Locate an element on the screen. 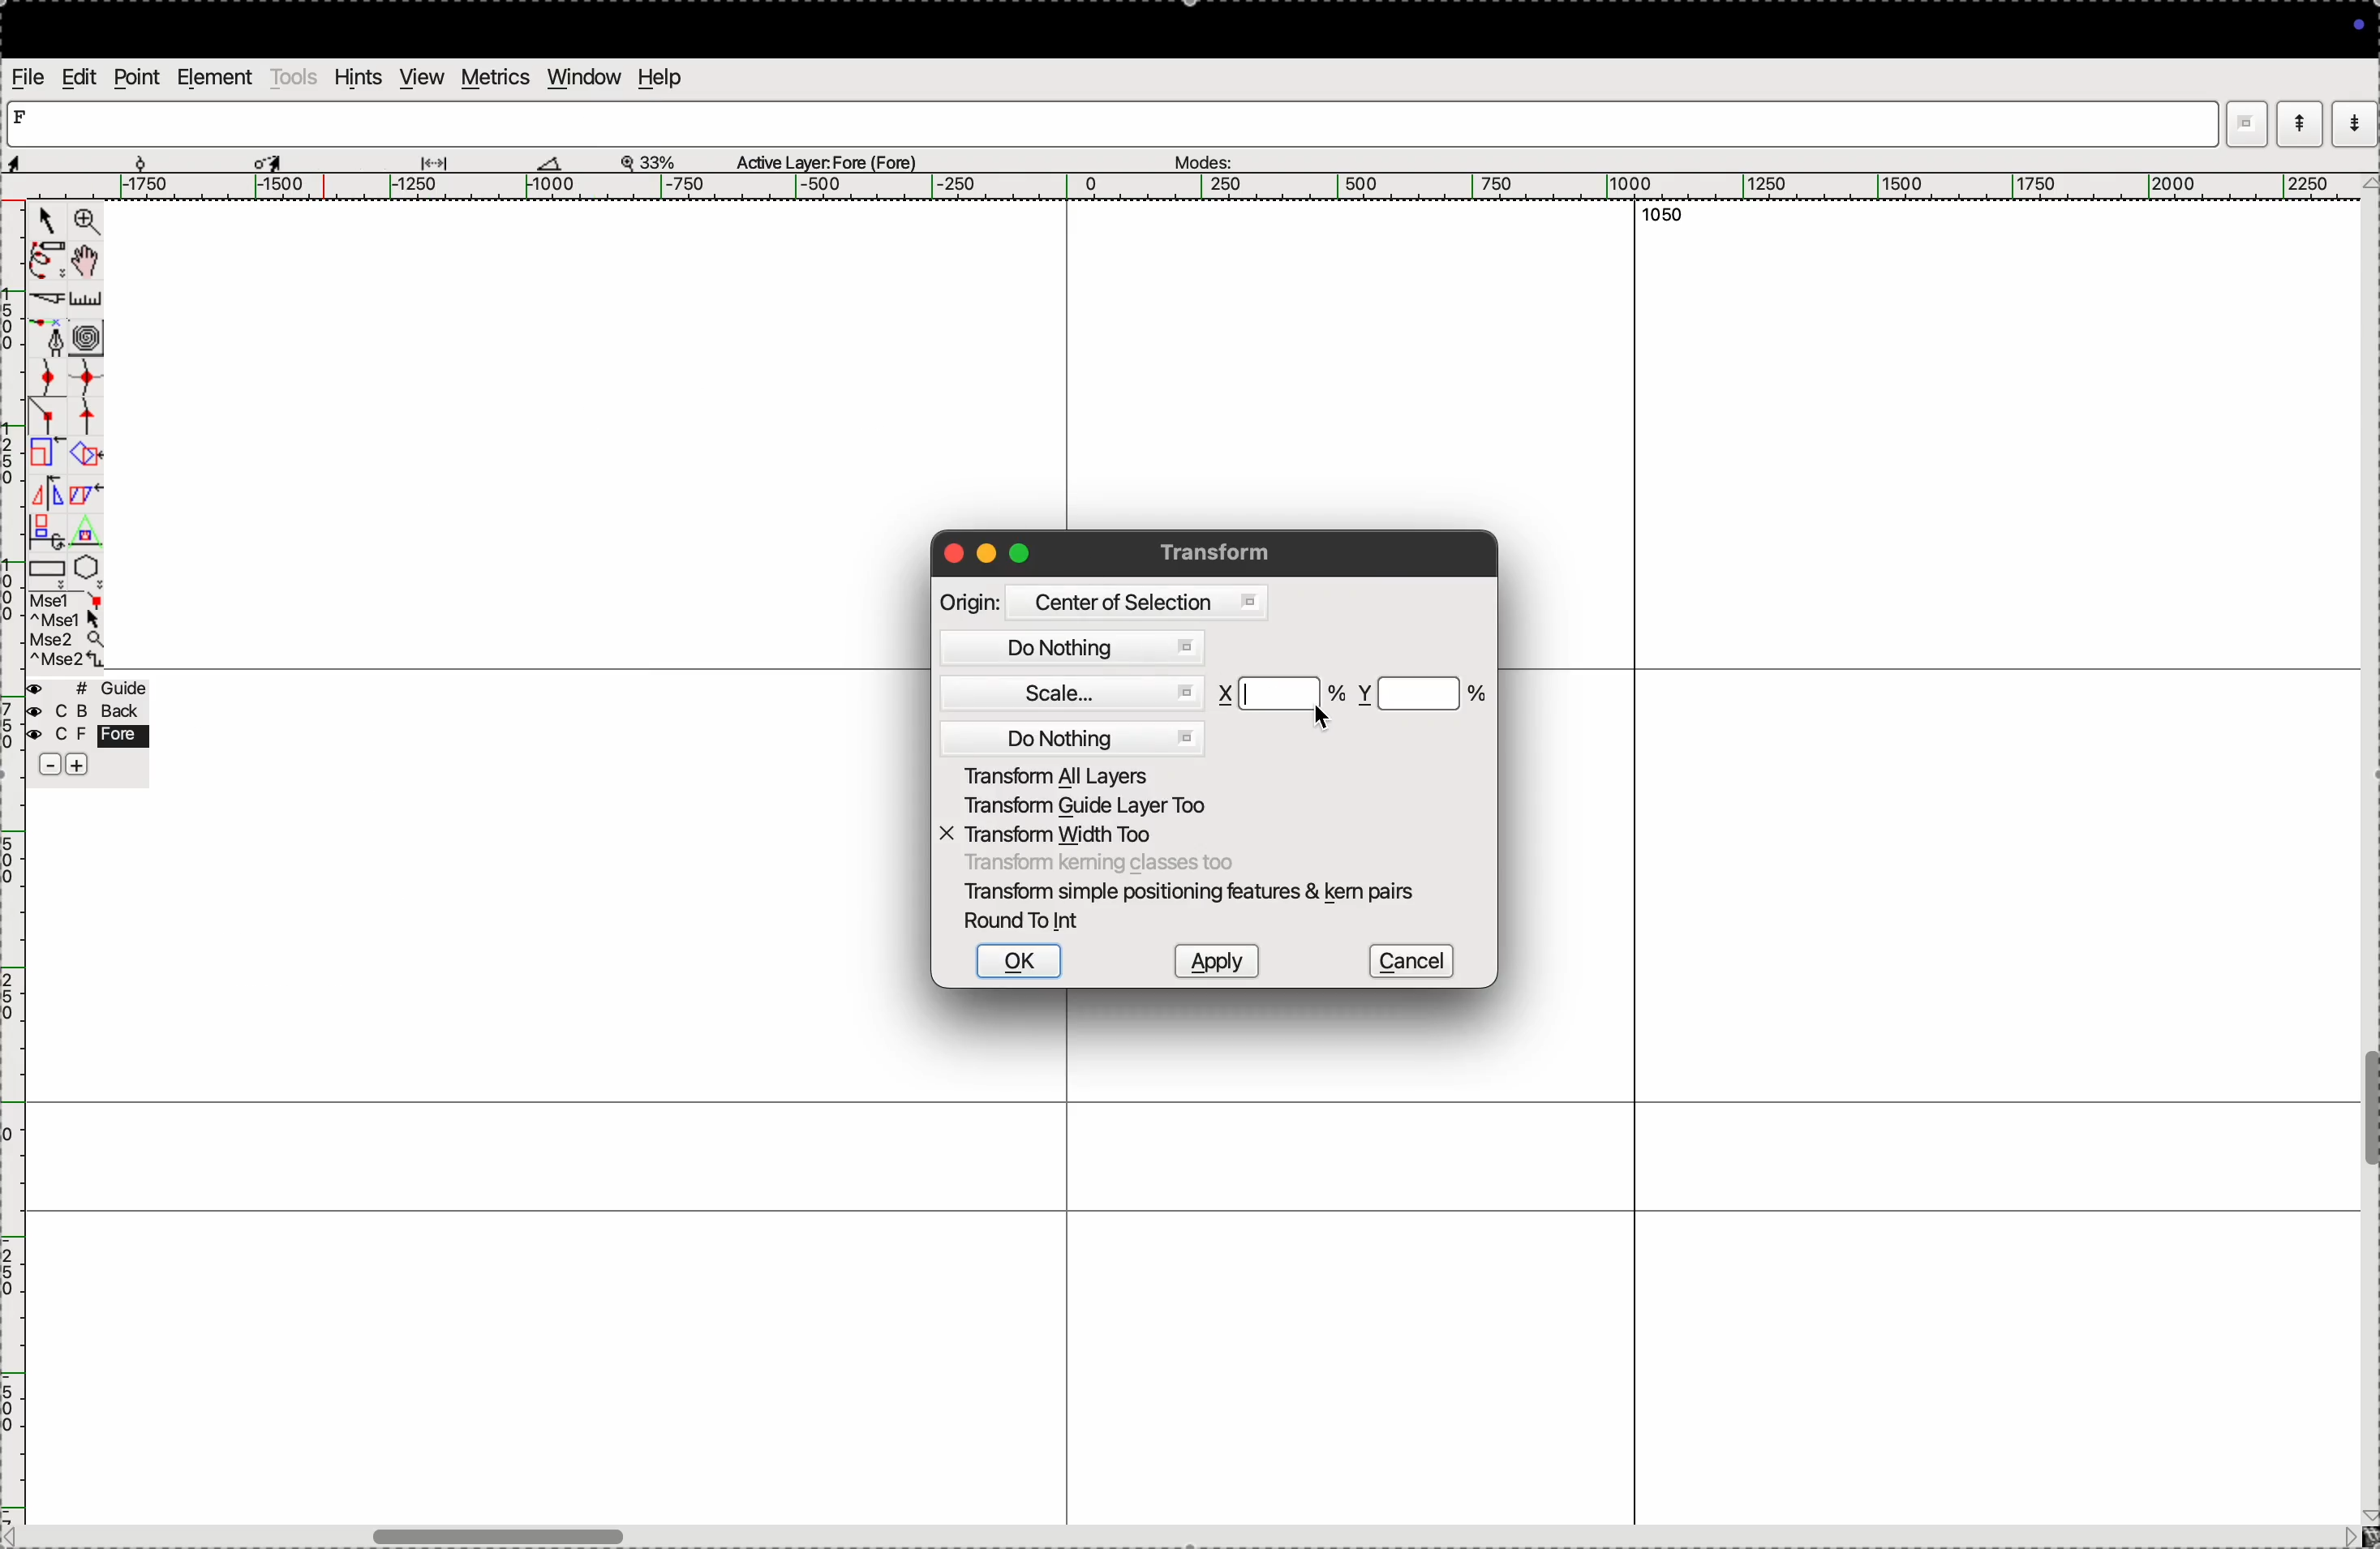 This screenshot has height=1549, width=2380. Triangle is located at coordinates (85, 531).